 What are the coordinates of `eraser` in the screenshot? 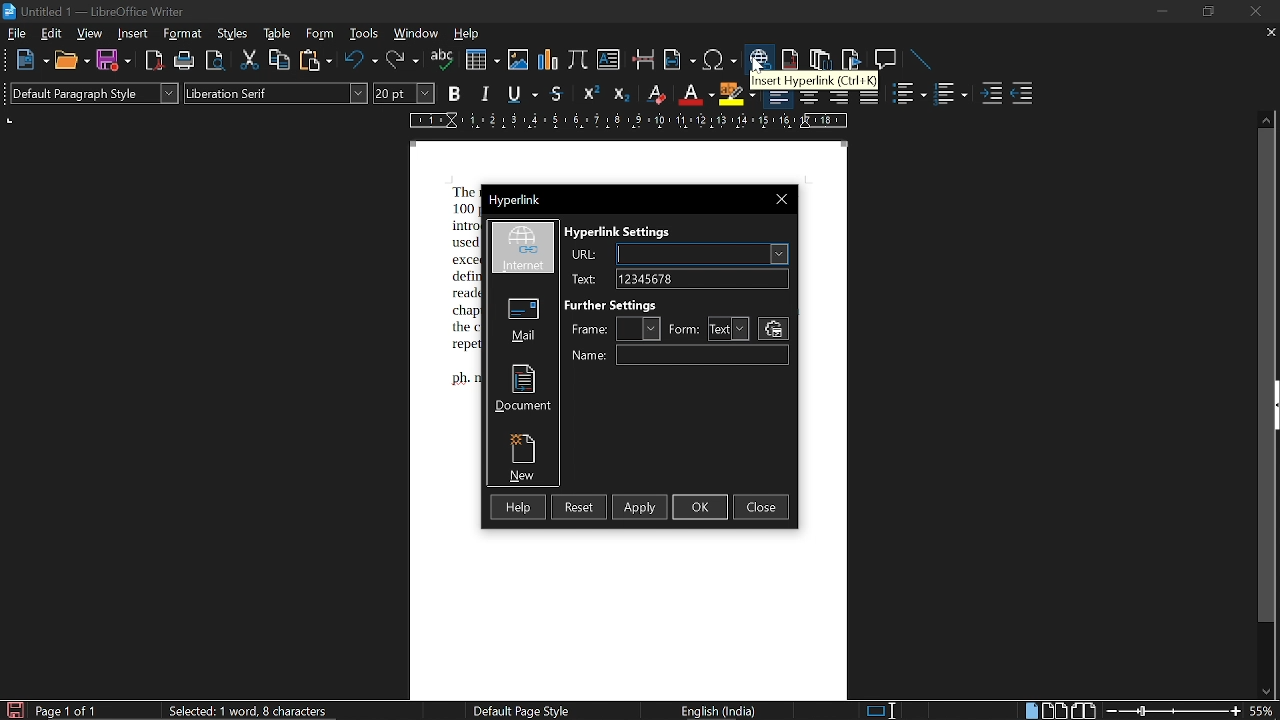 It's located at (654, 94).